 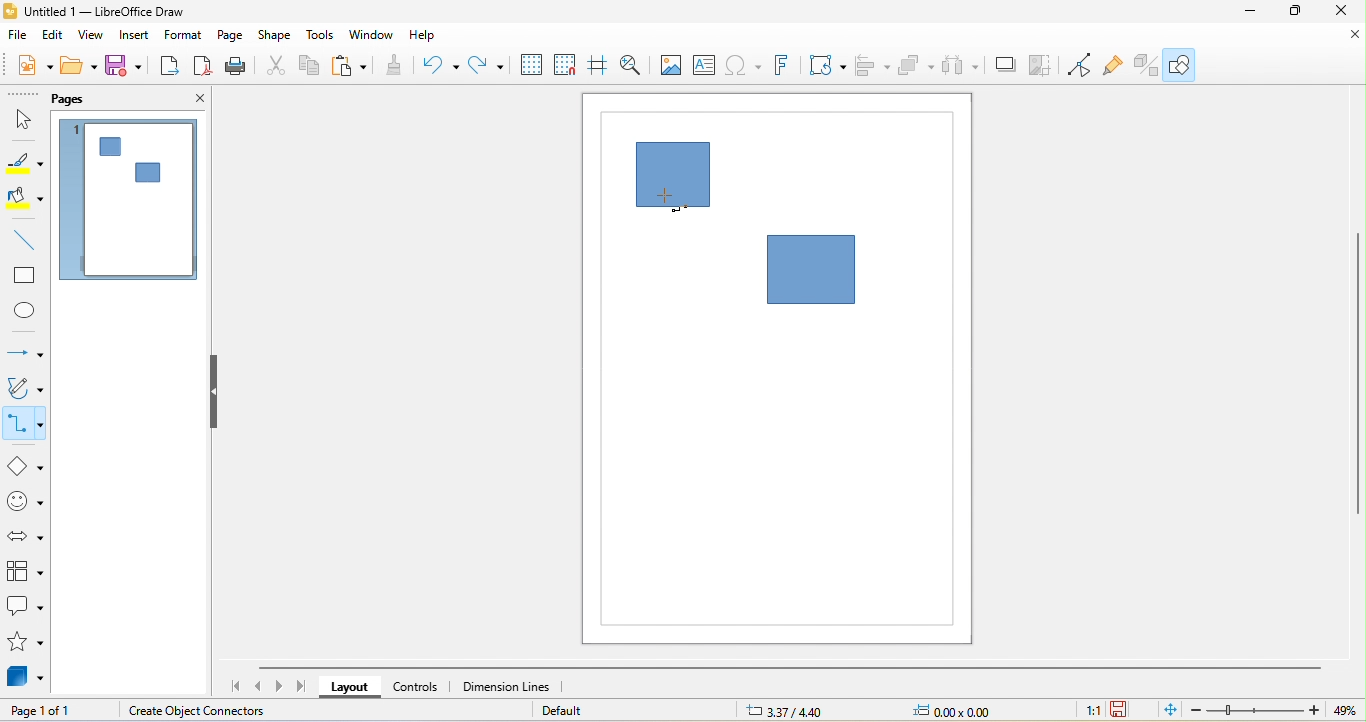 What do you see at coordinates (99, 11) in the screenshot?
I see `untitled 1-libre office draw` at bounding box center [99, 11].